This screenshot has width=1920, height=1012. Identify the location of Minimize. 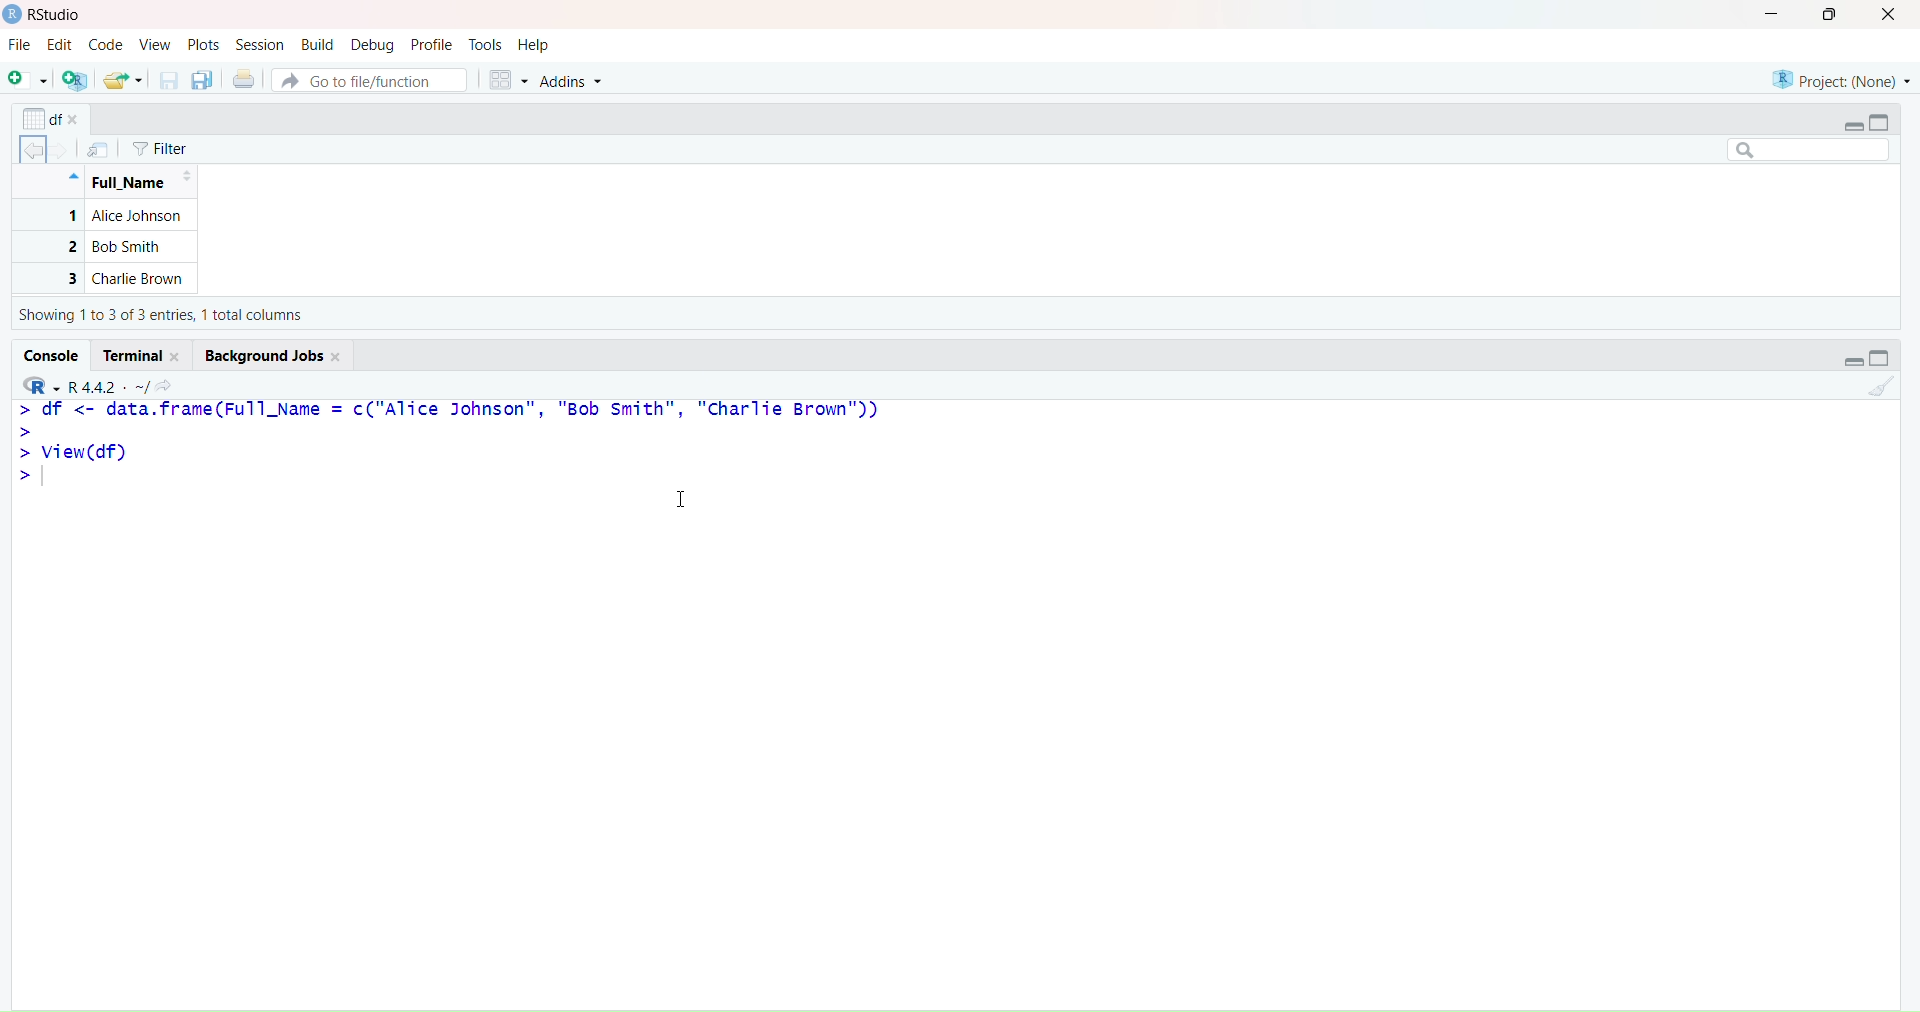
(1850, 359).